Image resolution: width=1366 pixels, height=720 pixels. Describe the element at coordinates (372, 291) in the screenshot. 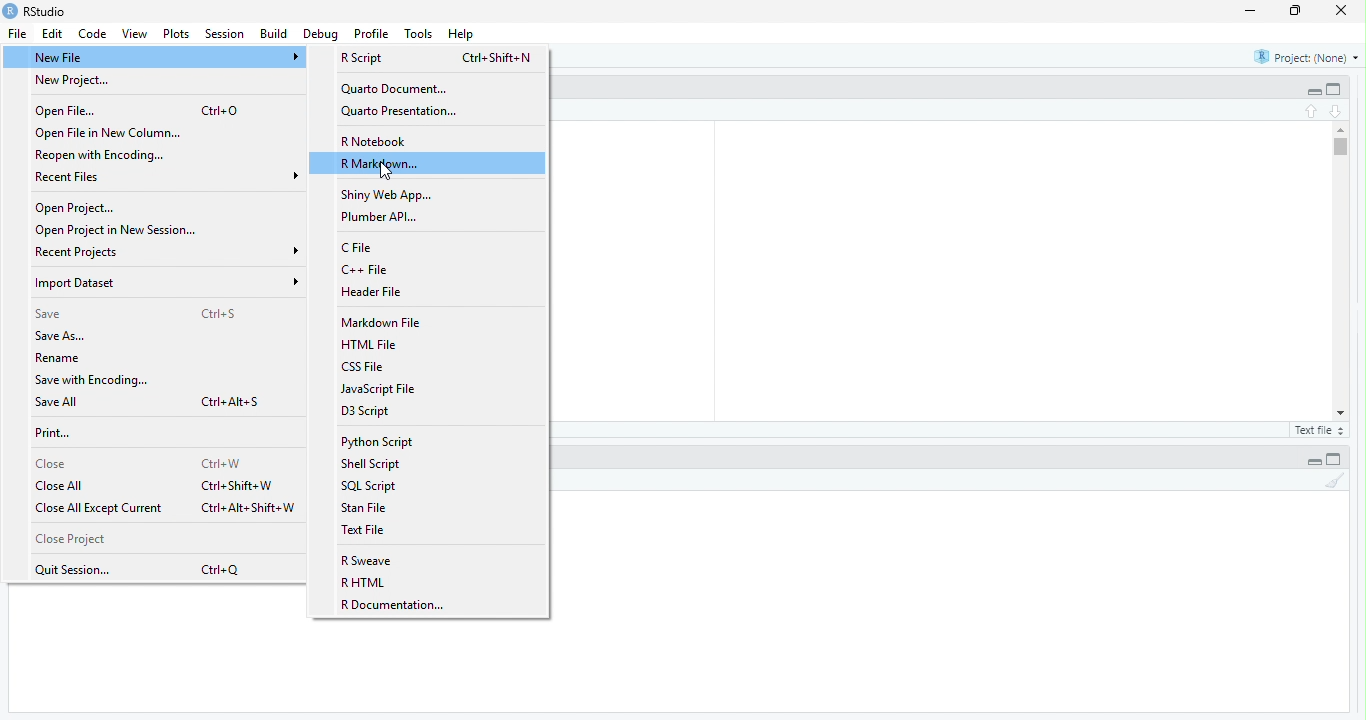

I see `Header File` at that location.